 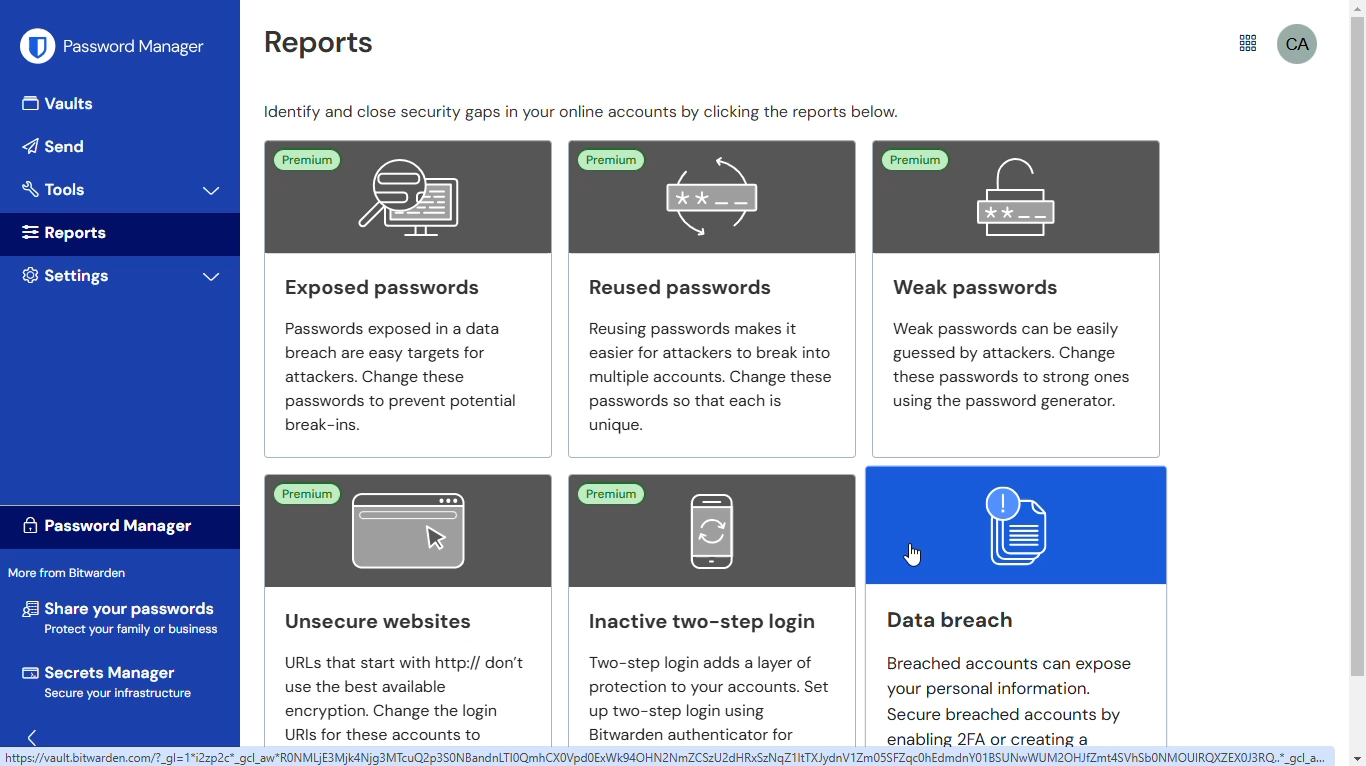 I want to click on Reused passwords
Reusing passwords makes it
easier for attackers to break into
multiple accounts. Change these
passwords so that each is
unique., so click(x=706, y=350).